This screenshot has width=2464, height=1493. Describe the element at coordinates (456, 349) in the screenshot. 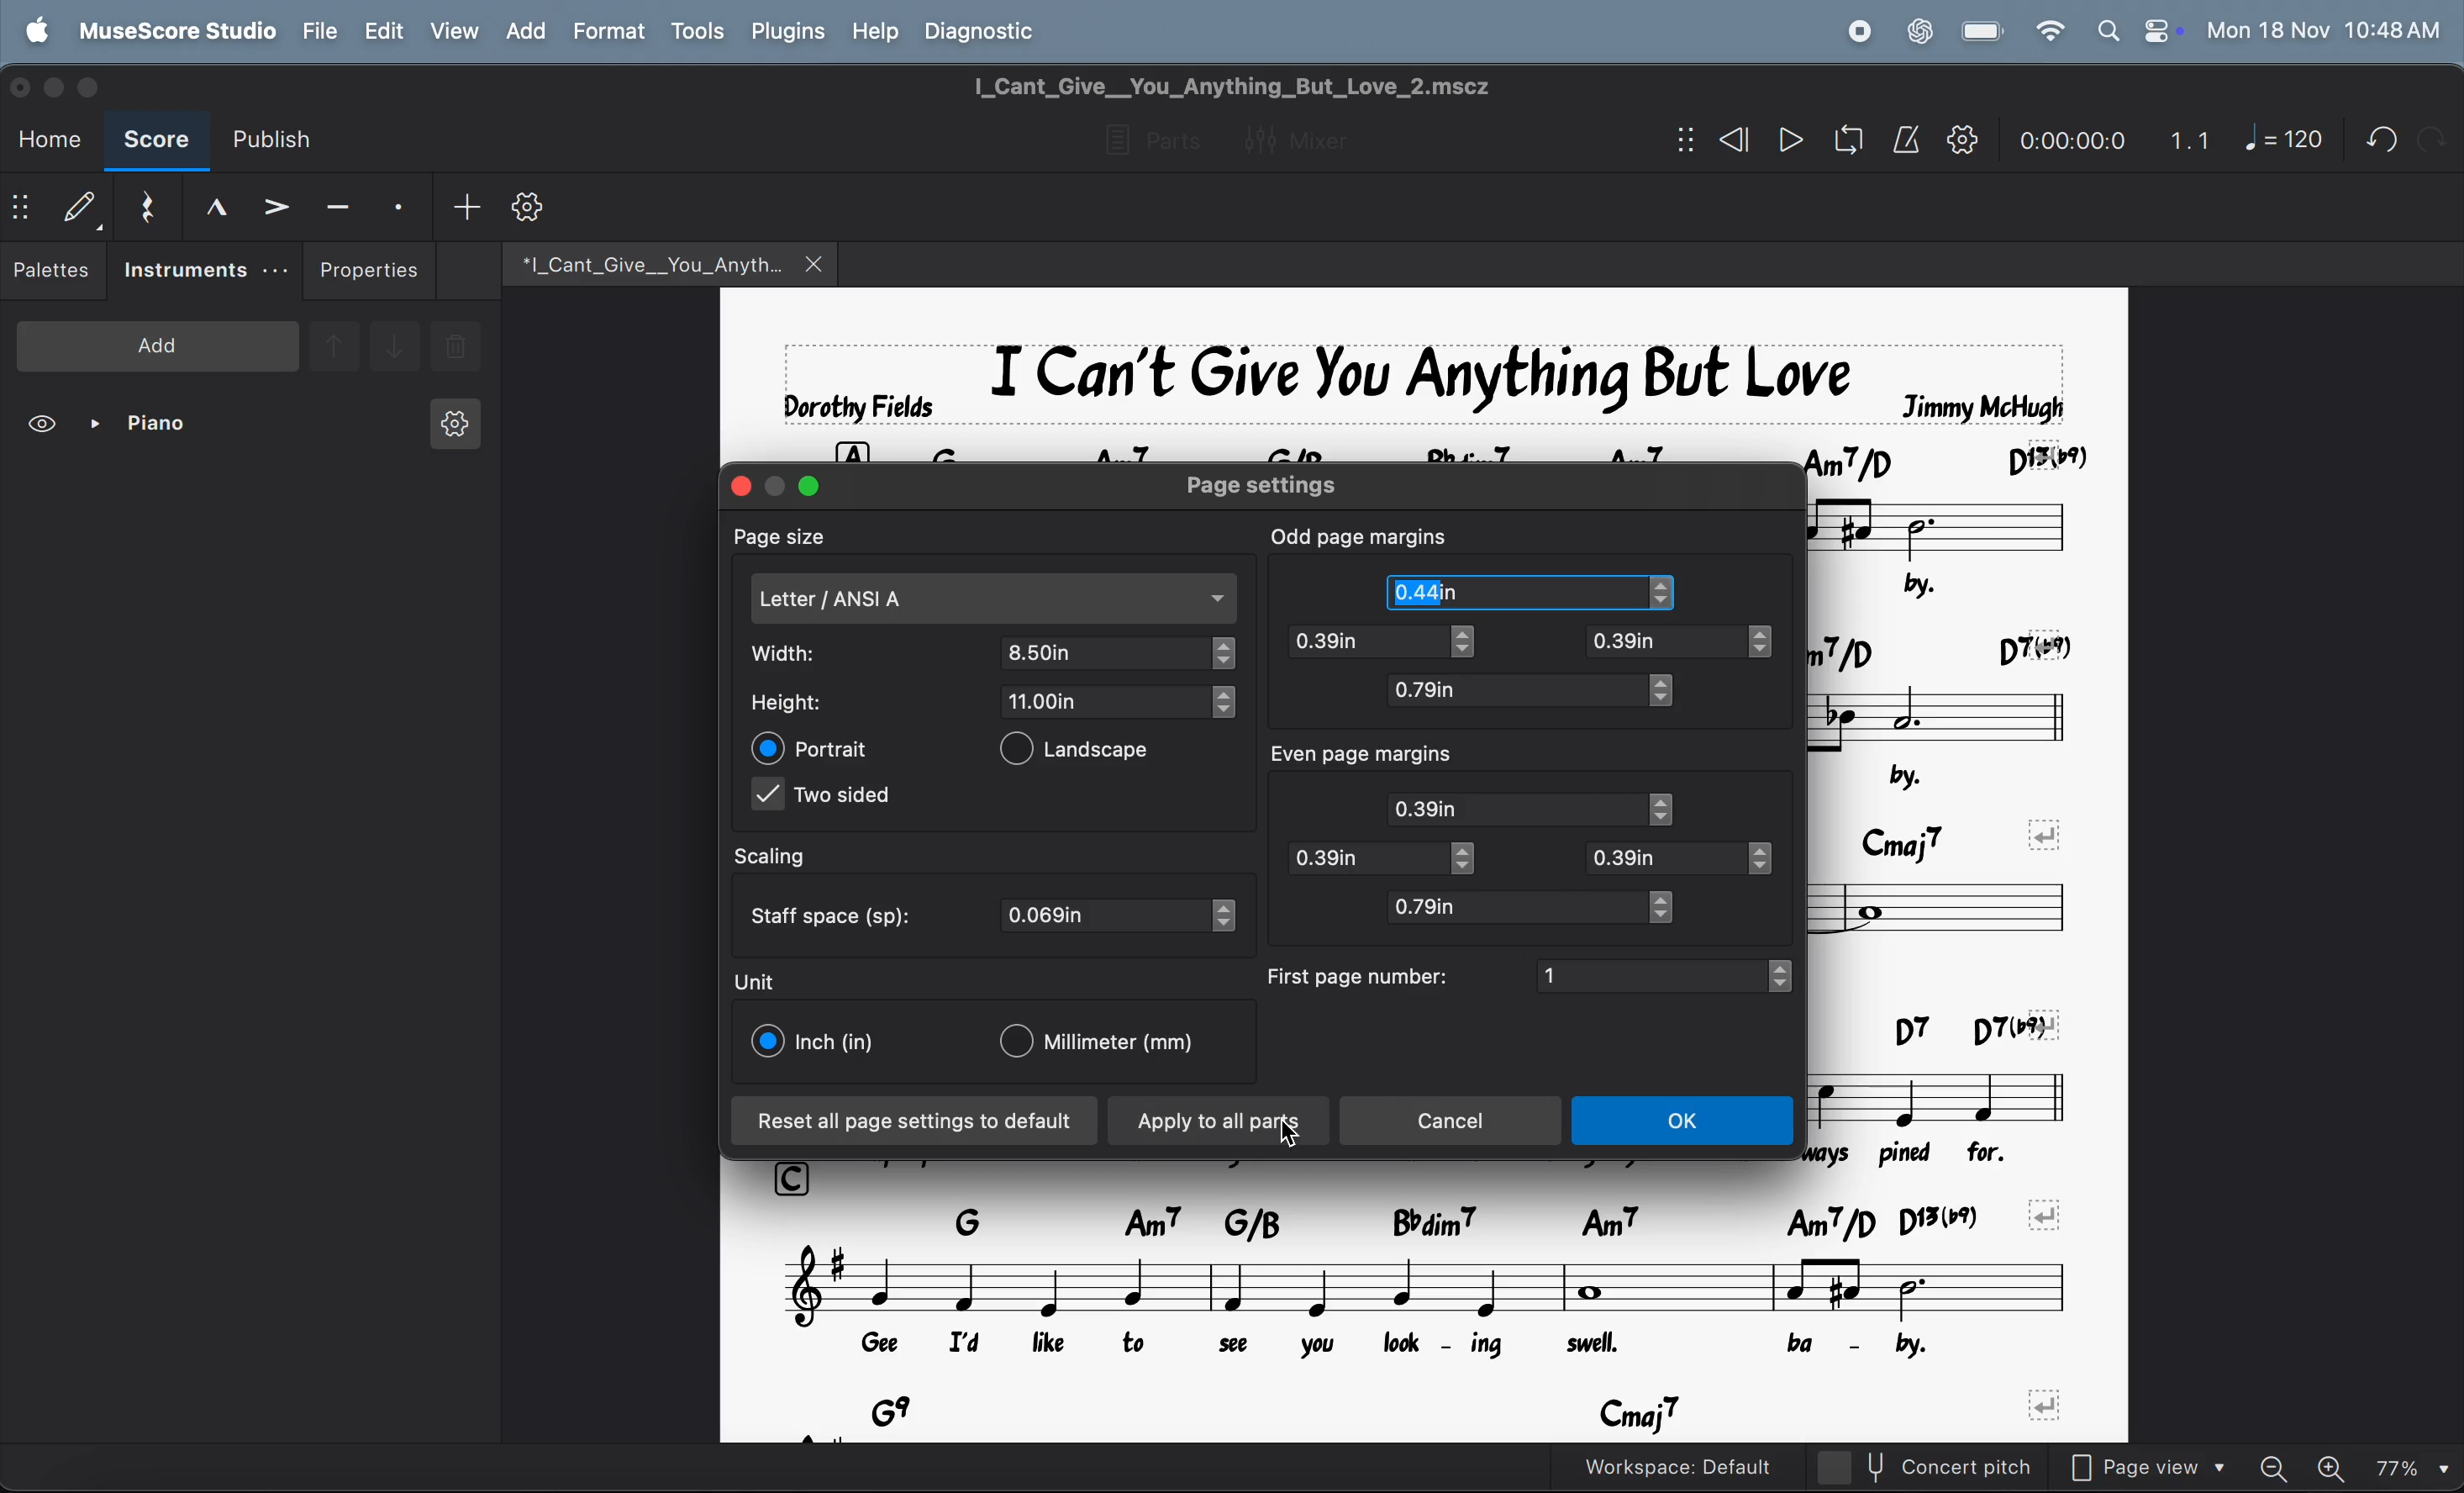

I see `delete` at that location.